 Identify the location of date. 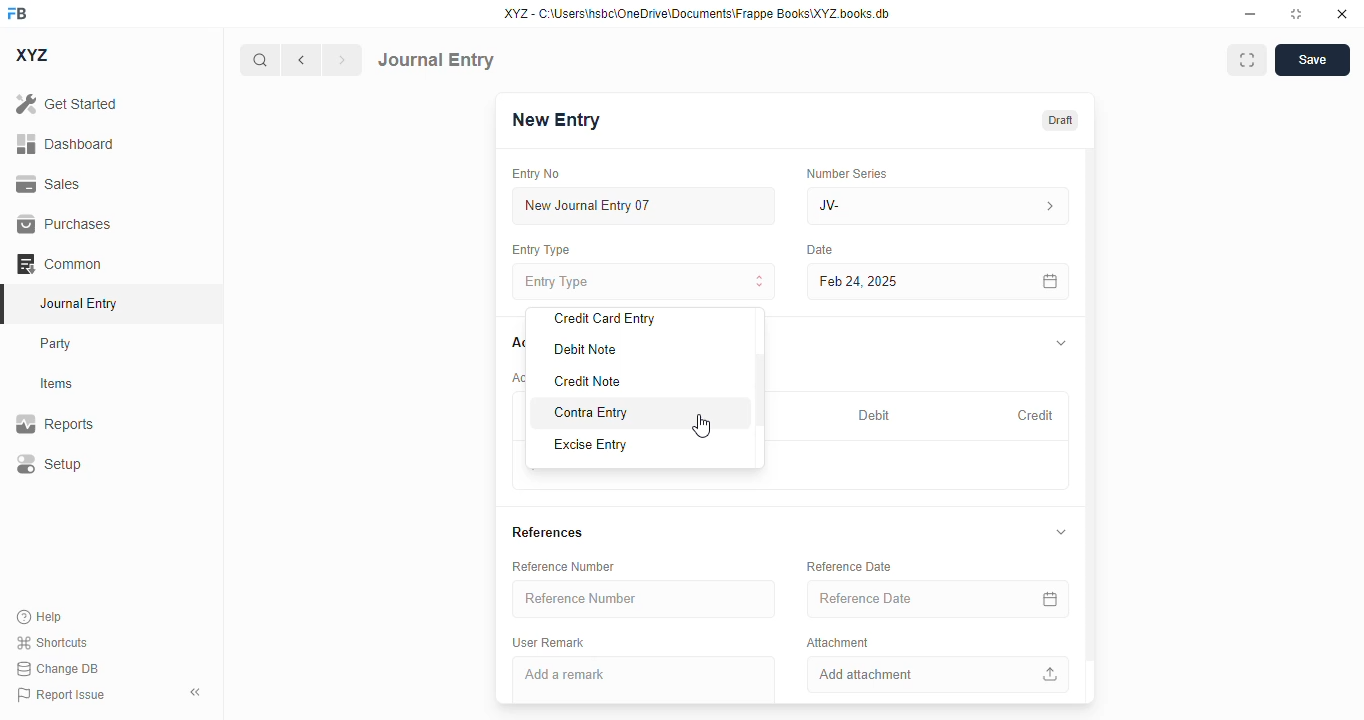
(820, 250).